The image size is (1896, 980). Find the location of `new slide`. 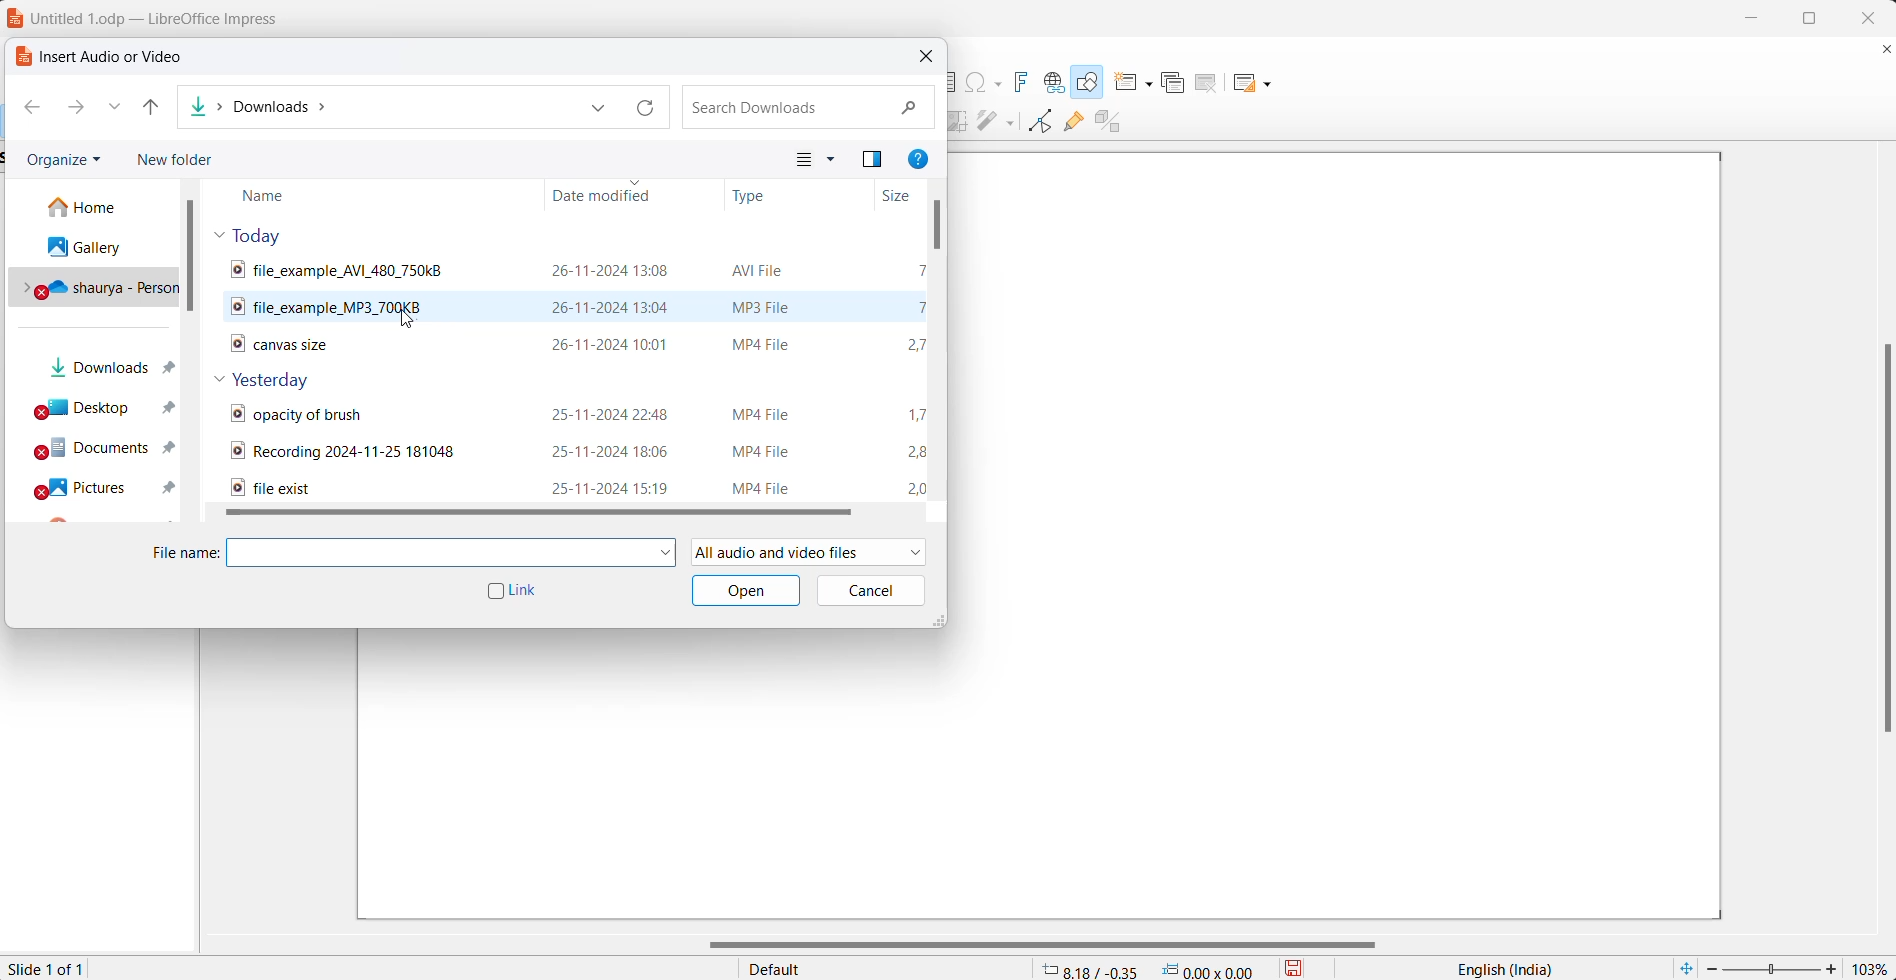

new slide is located at coordinates (1124, 82).